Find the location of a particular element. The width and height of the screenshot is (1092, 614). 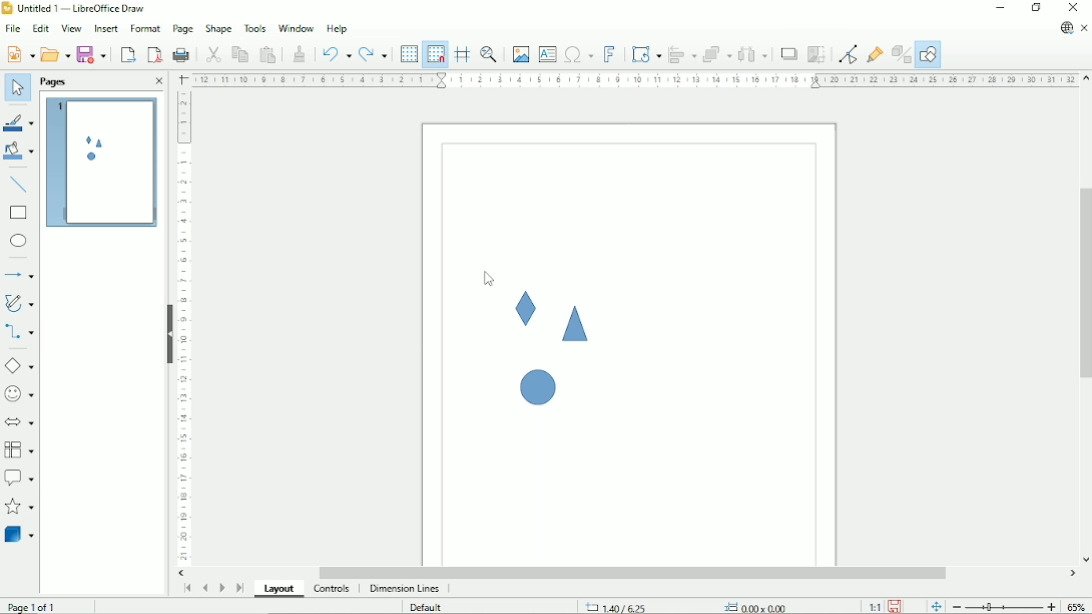

File is located at coordinates (12, 28).